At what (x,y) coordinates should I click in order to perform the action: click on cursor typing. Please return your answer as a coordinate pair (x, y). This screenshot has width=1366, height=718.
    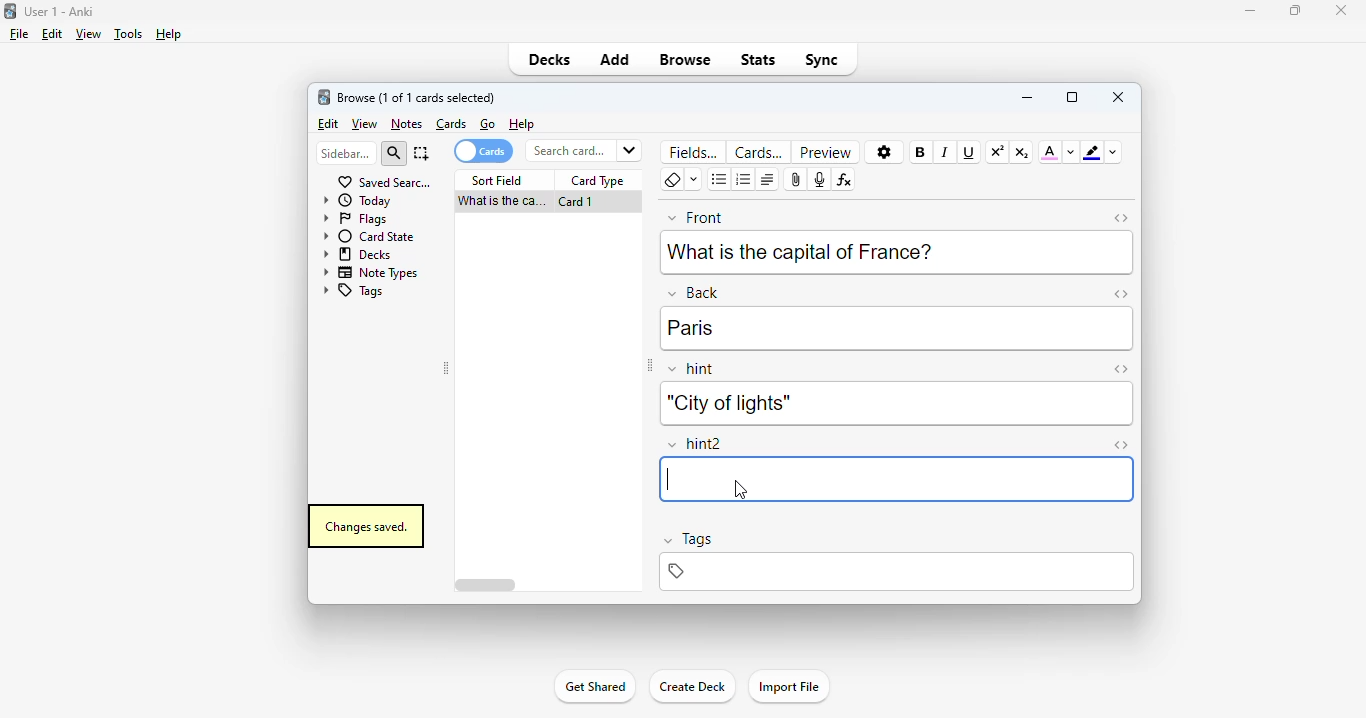
    Looking at the image, I should click on (666, 479).